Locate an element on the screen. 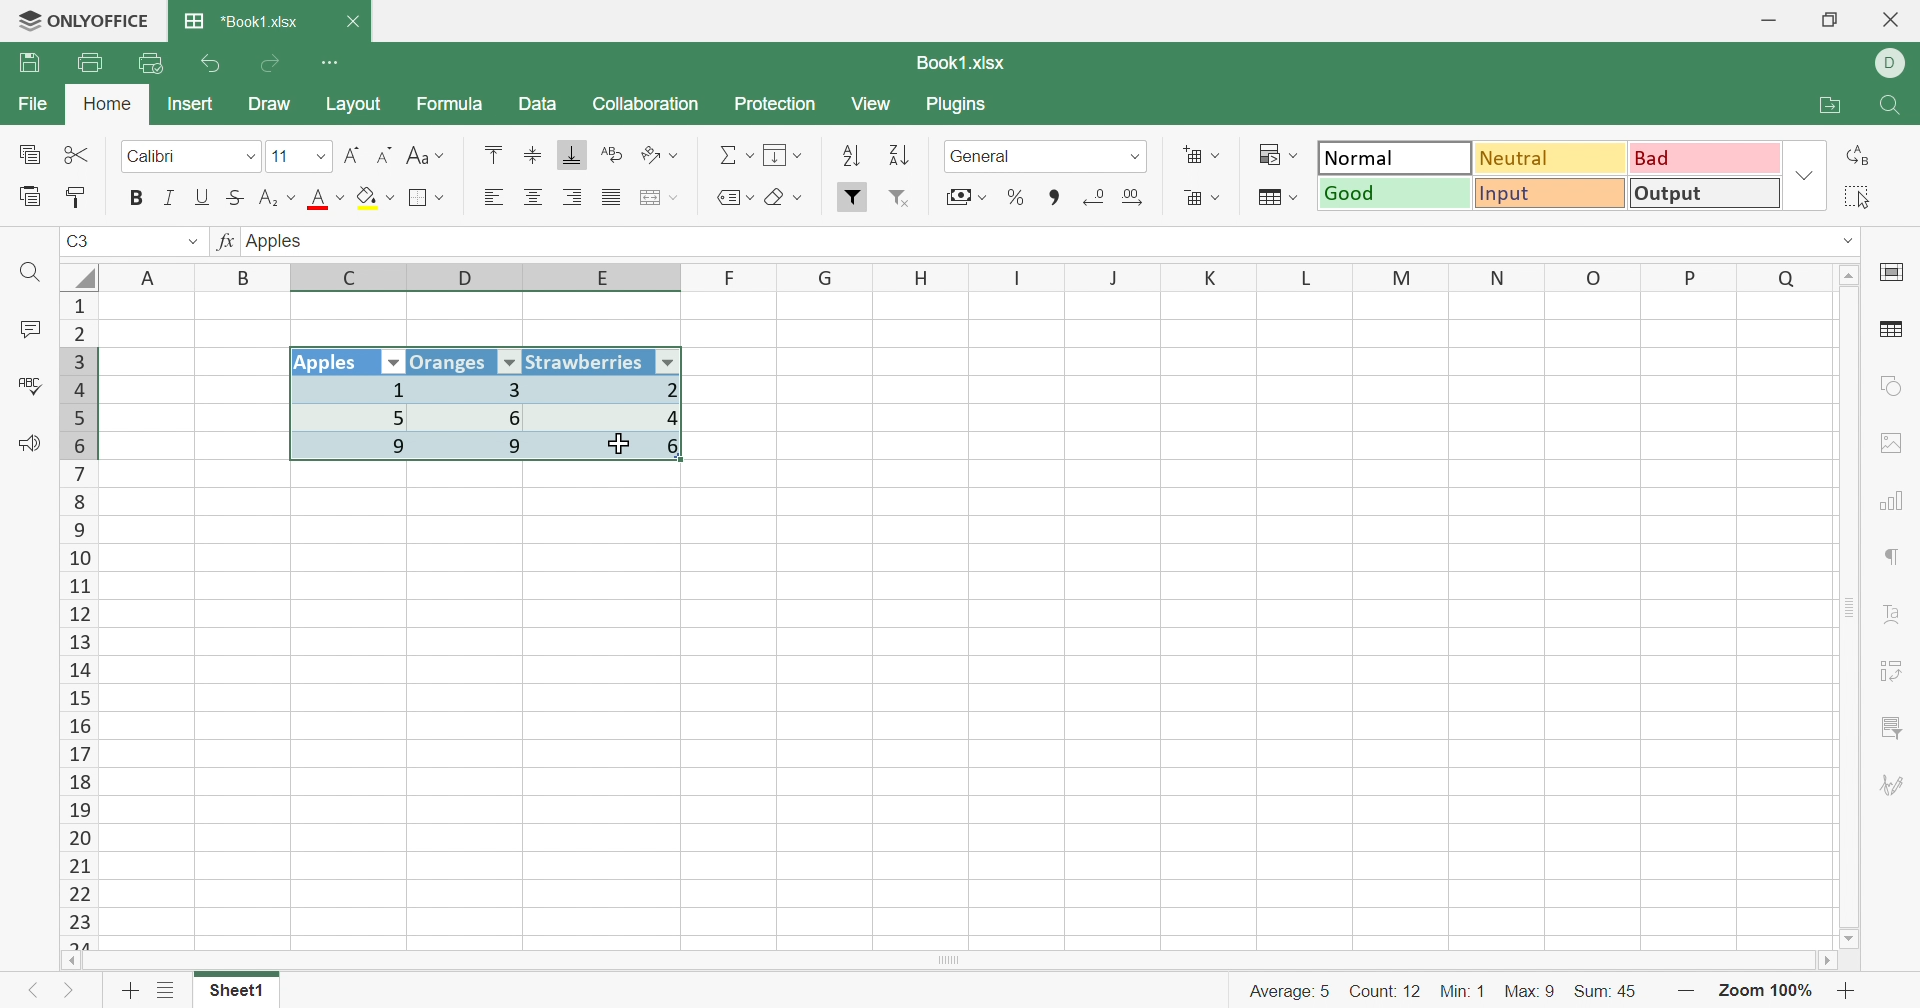  Previous is located at coordinates (31, 995).